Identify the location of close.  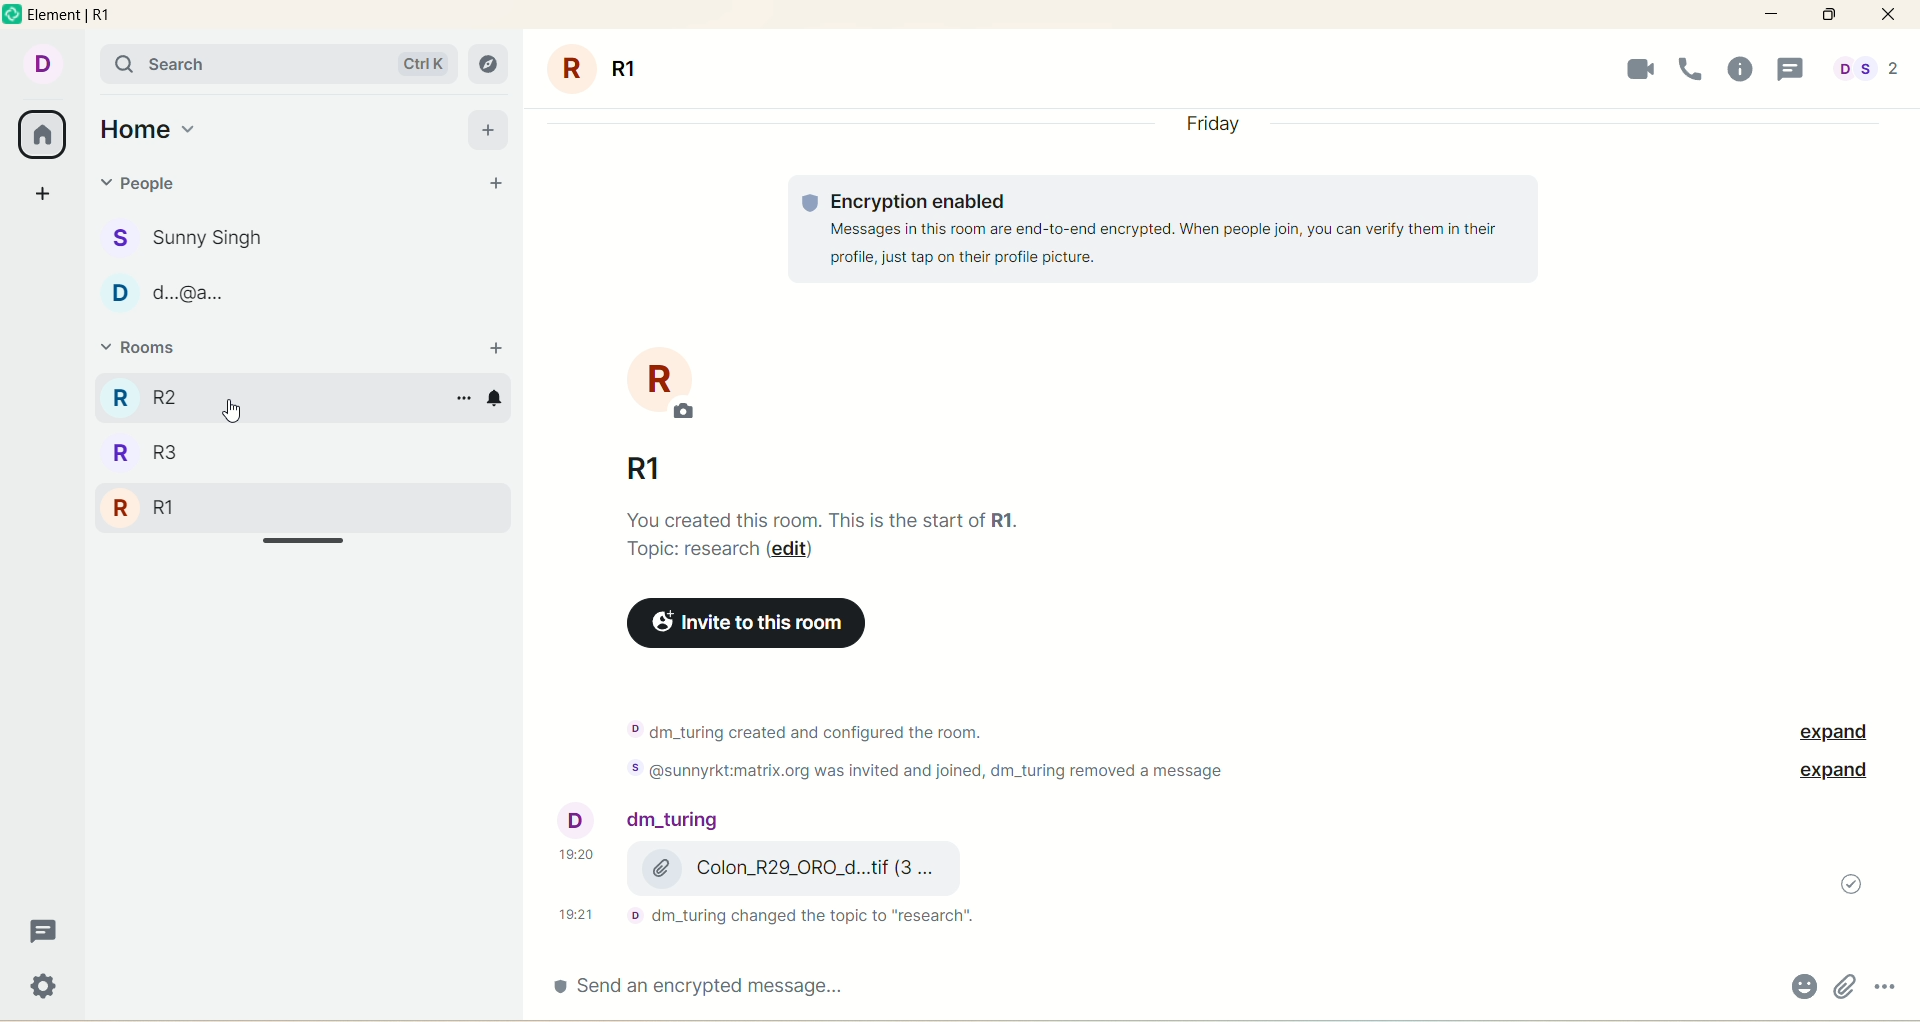
(1888, 15).